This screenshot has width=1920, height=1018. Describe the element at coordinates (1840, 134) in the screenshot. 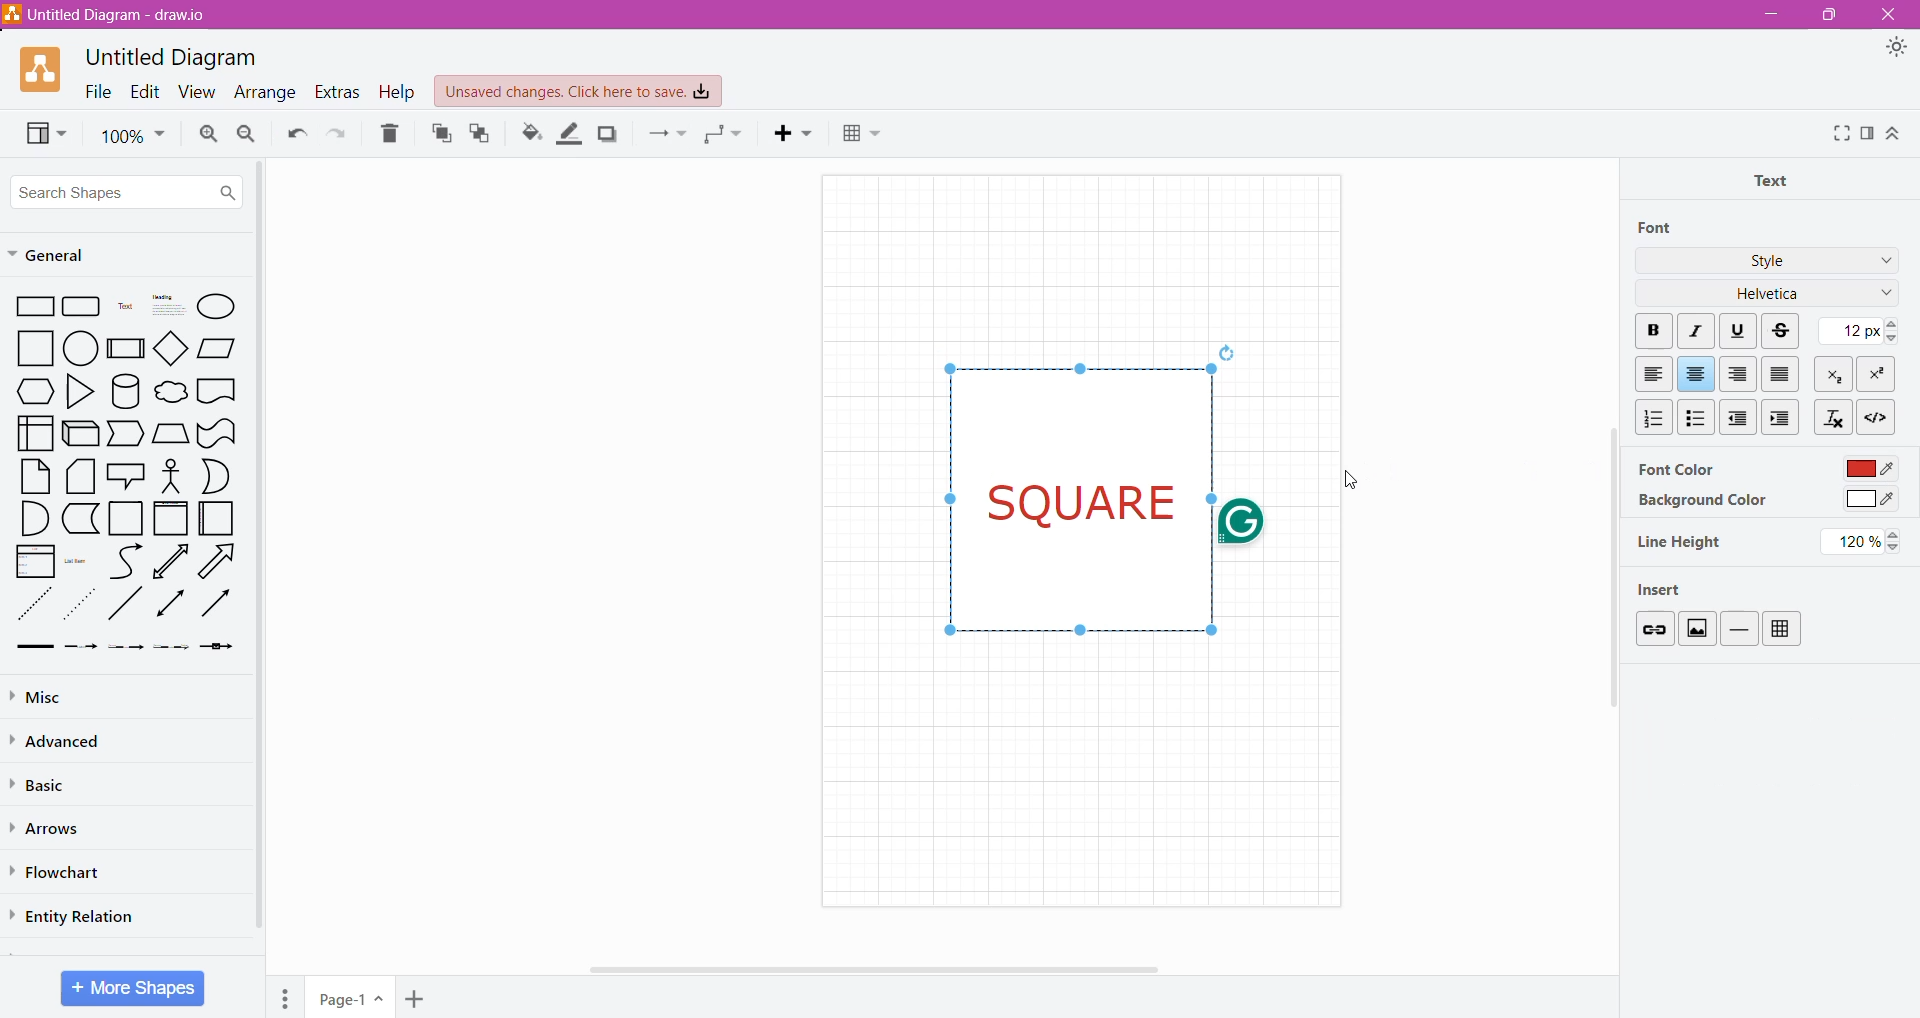

I see `Fullscreen` at that location.